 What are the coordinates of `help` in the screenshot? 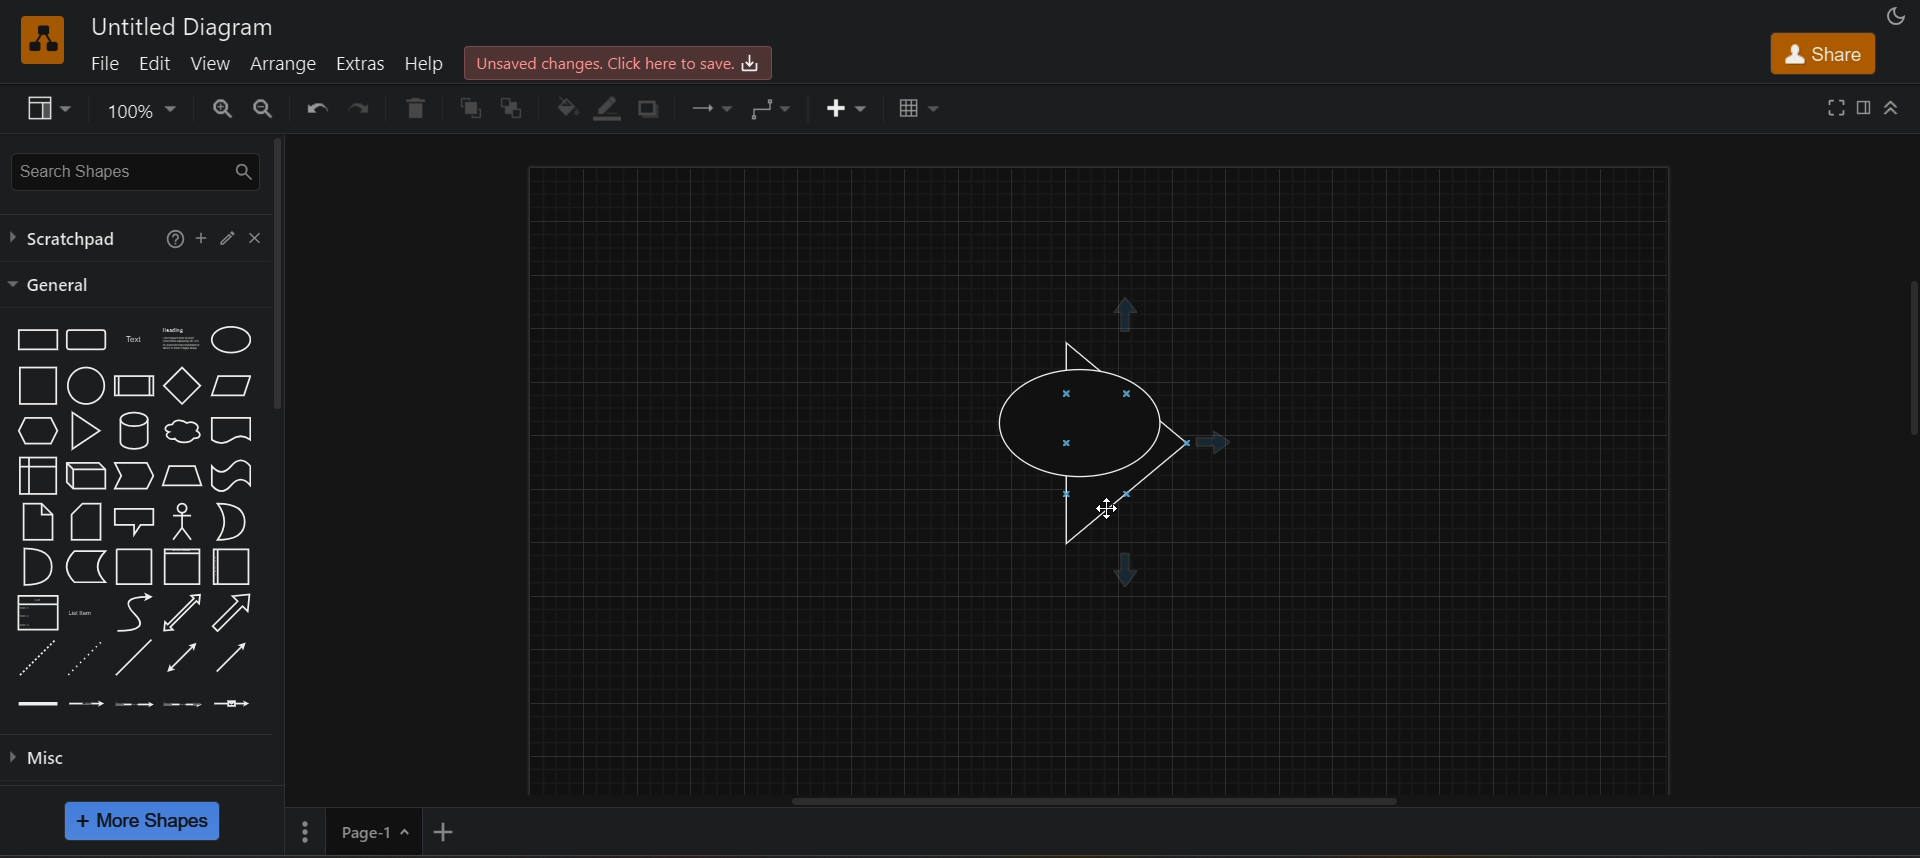 It's located at (175, 242).